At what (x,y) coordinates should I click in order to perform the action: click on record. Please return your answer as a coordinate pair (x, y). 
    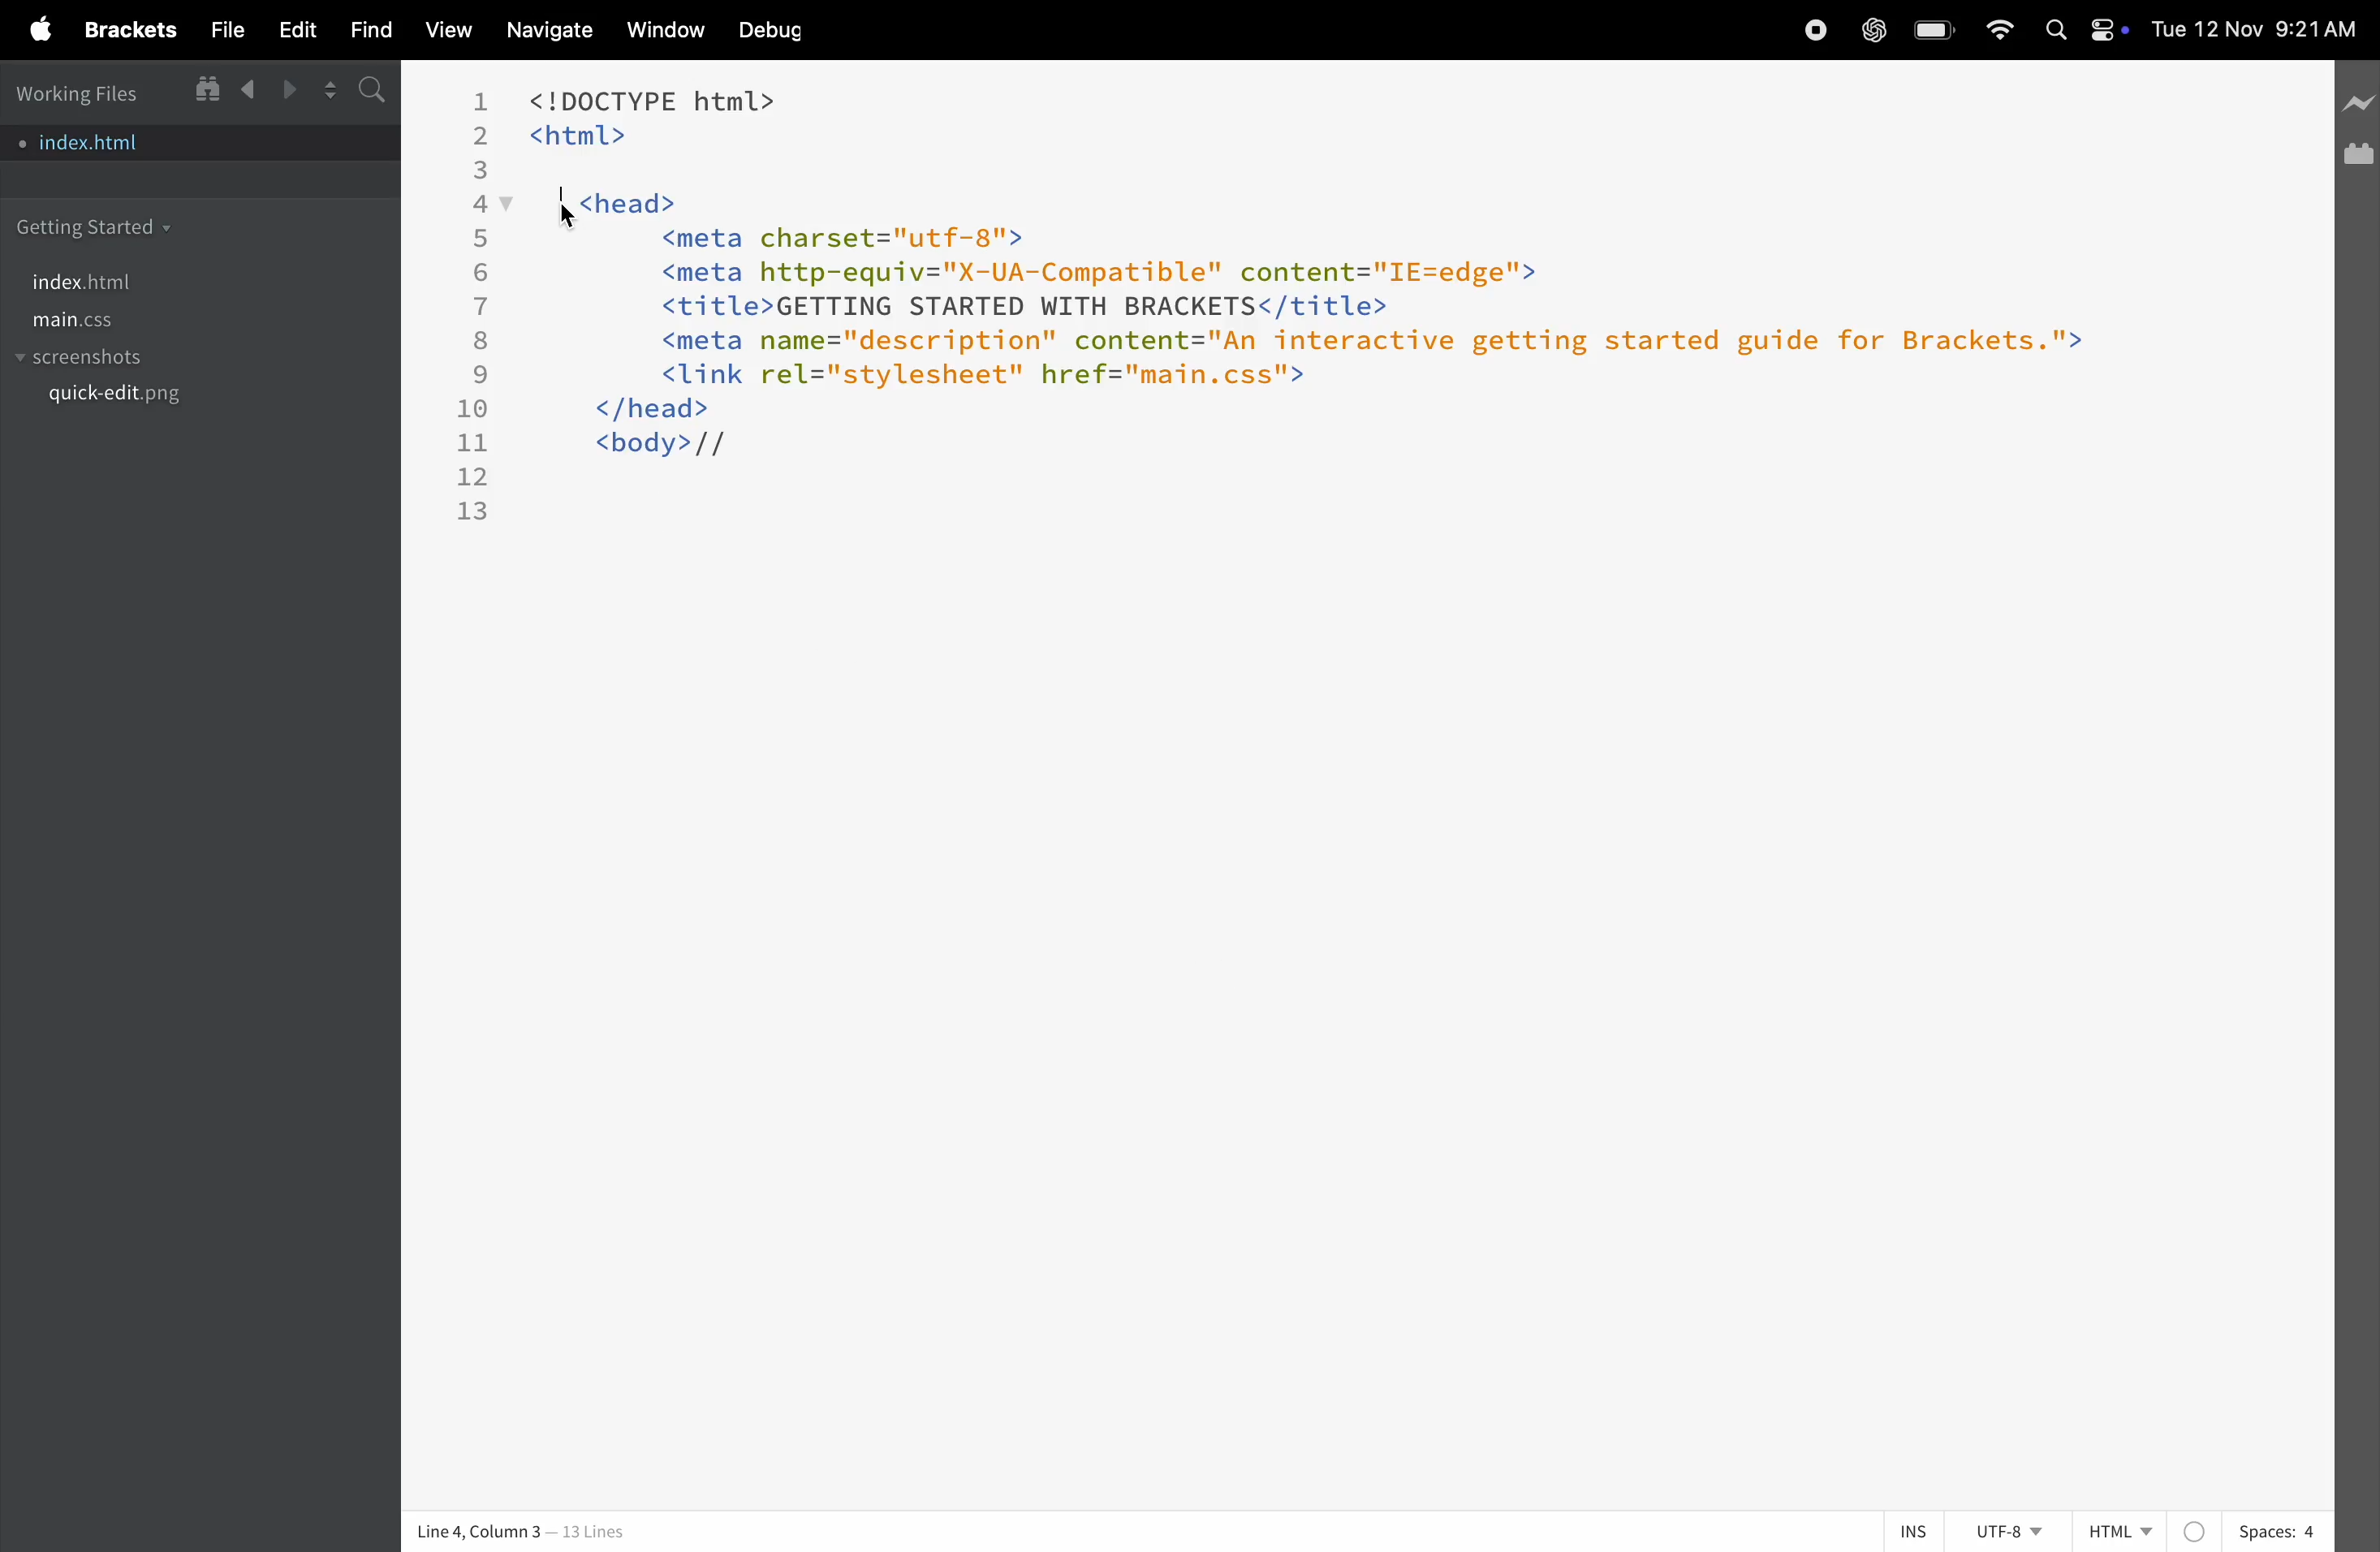
    Looking at the image, I should click on (1812, 30).